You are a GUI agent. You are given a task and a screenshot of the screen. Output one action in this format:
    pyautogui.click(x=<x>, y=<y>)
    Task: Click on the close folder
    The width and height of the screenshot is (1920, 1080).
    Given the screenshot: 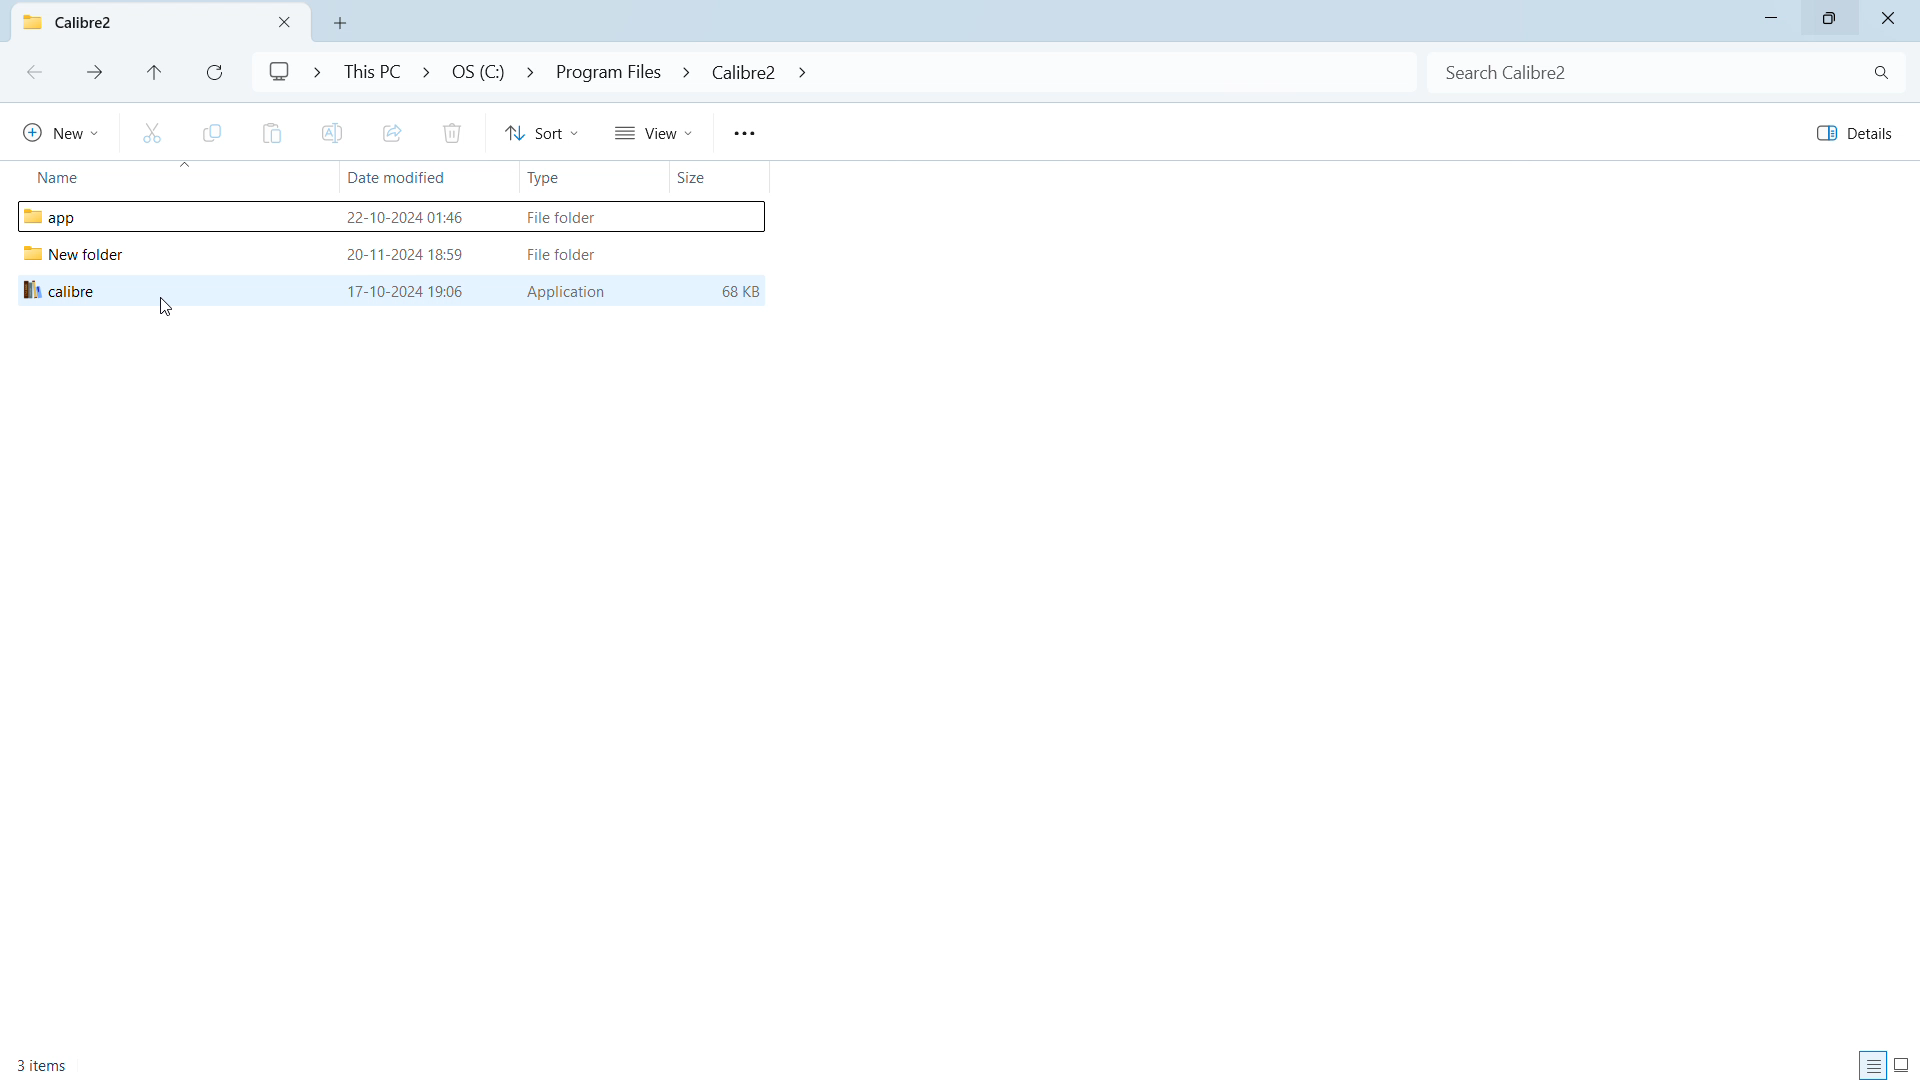 What is the action you would take?
    pyautogui.click(x=284, y=23)
    